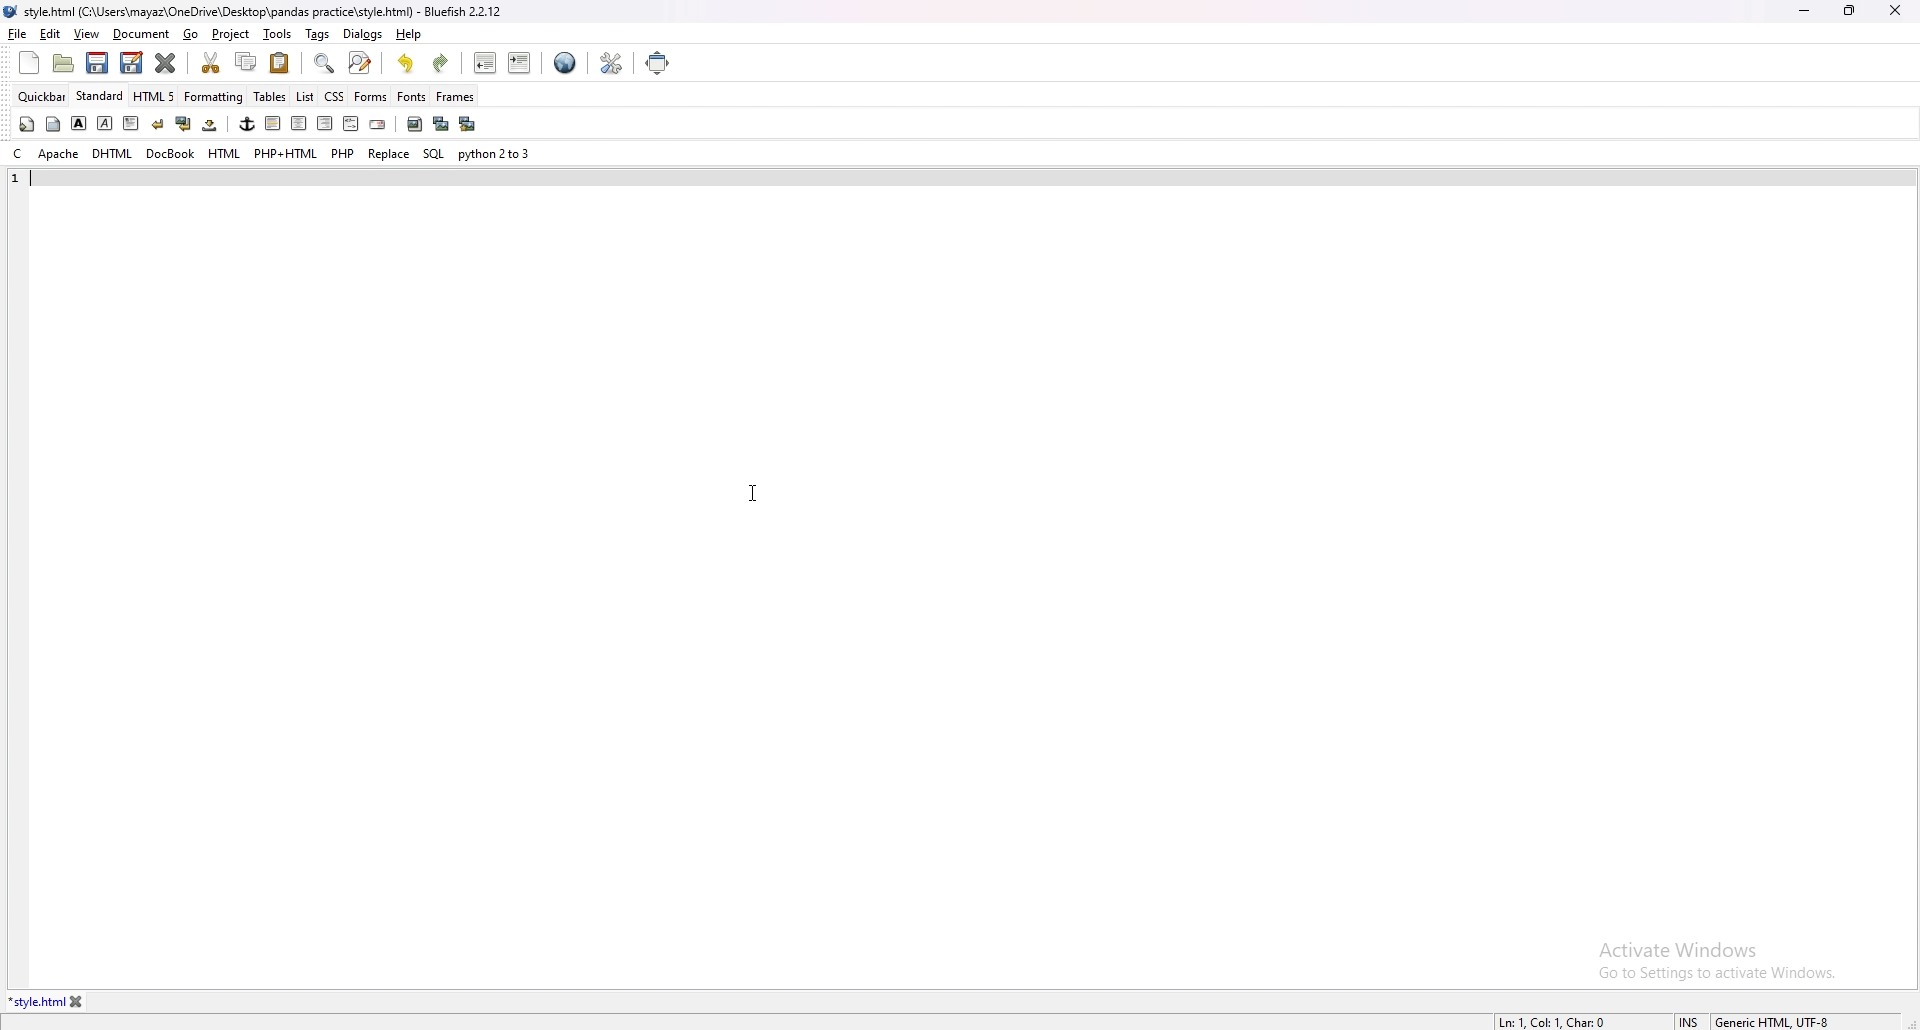 The width and height of the screenshot is (1920, 1030). What do you see at coordinates (112, 155) in the screenshot?
I see `dhtml` at bounding box center [112, 155].